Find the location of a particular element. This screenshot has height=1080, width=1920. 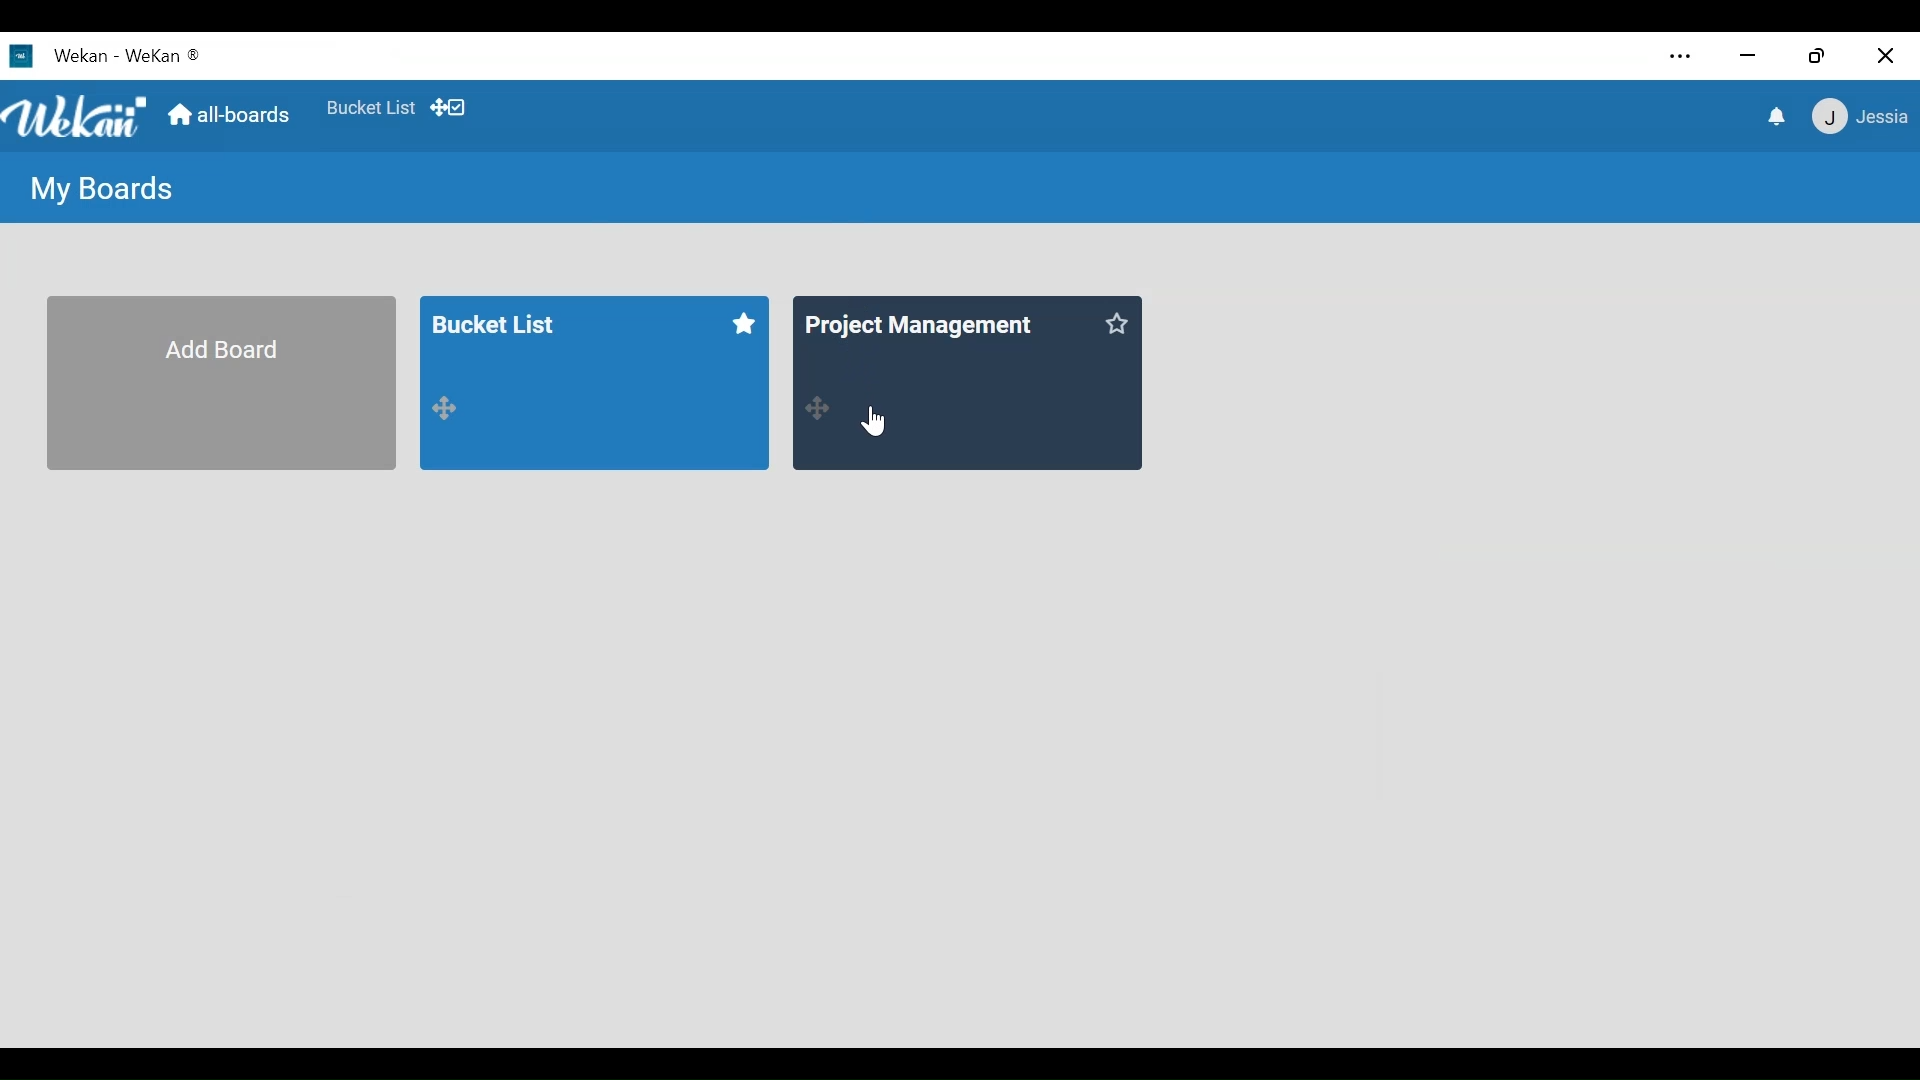

close is located at coordinates (1885, 55).